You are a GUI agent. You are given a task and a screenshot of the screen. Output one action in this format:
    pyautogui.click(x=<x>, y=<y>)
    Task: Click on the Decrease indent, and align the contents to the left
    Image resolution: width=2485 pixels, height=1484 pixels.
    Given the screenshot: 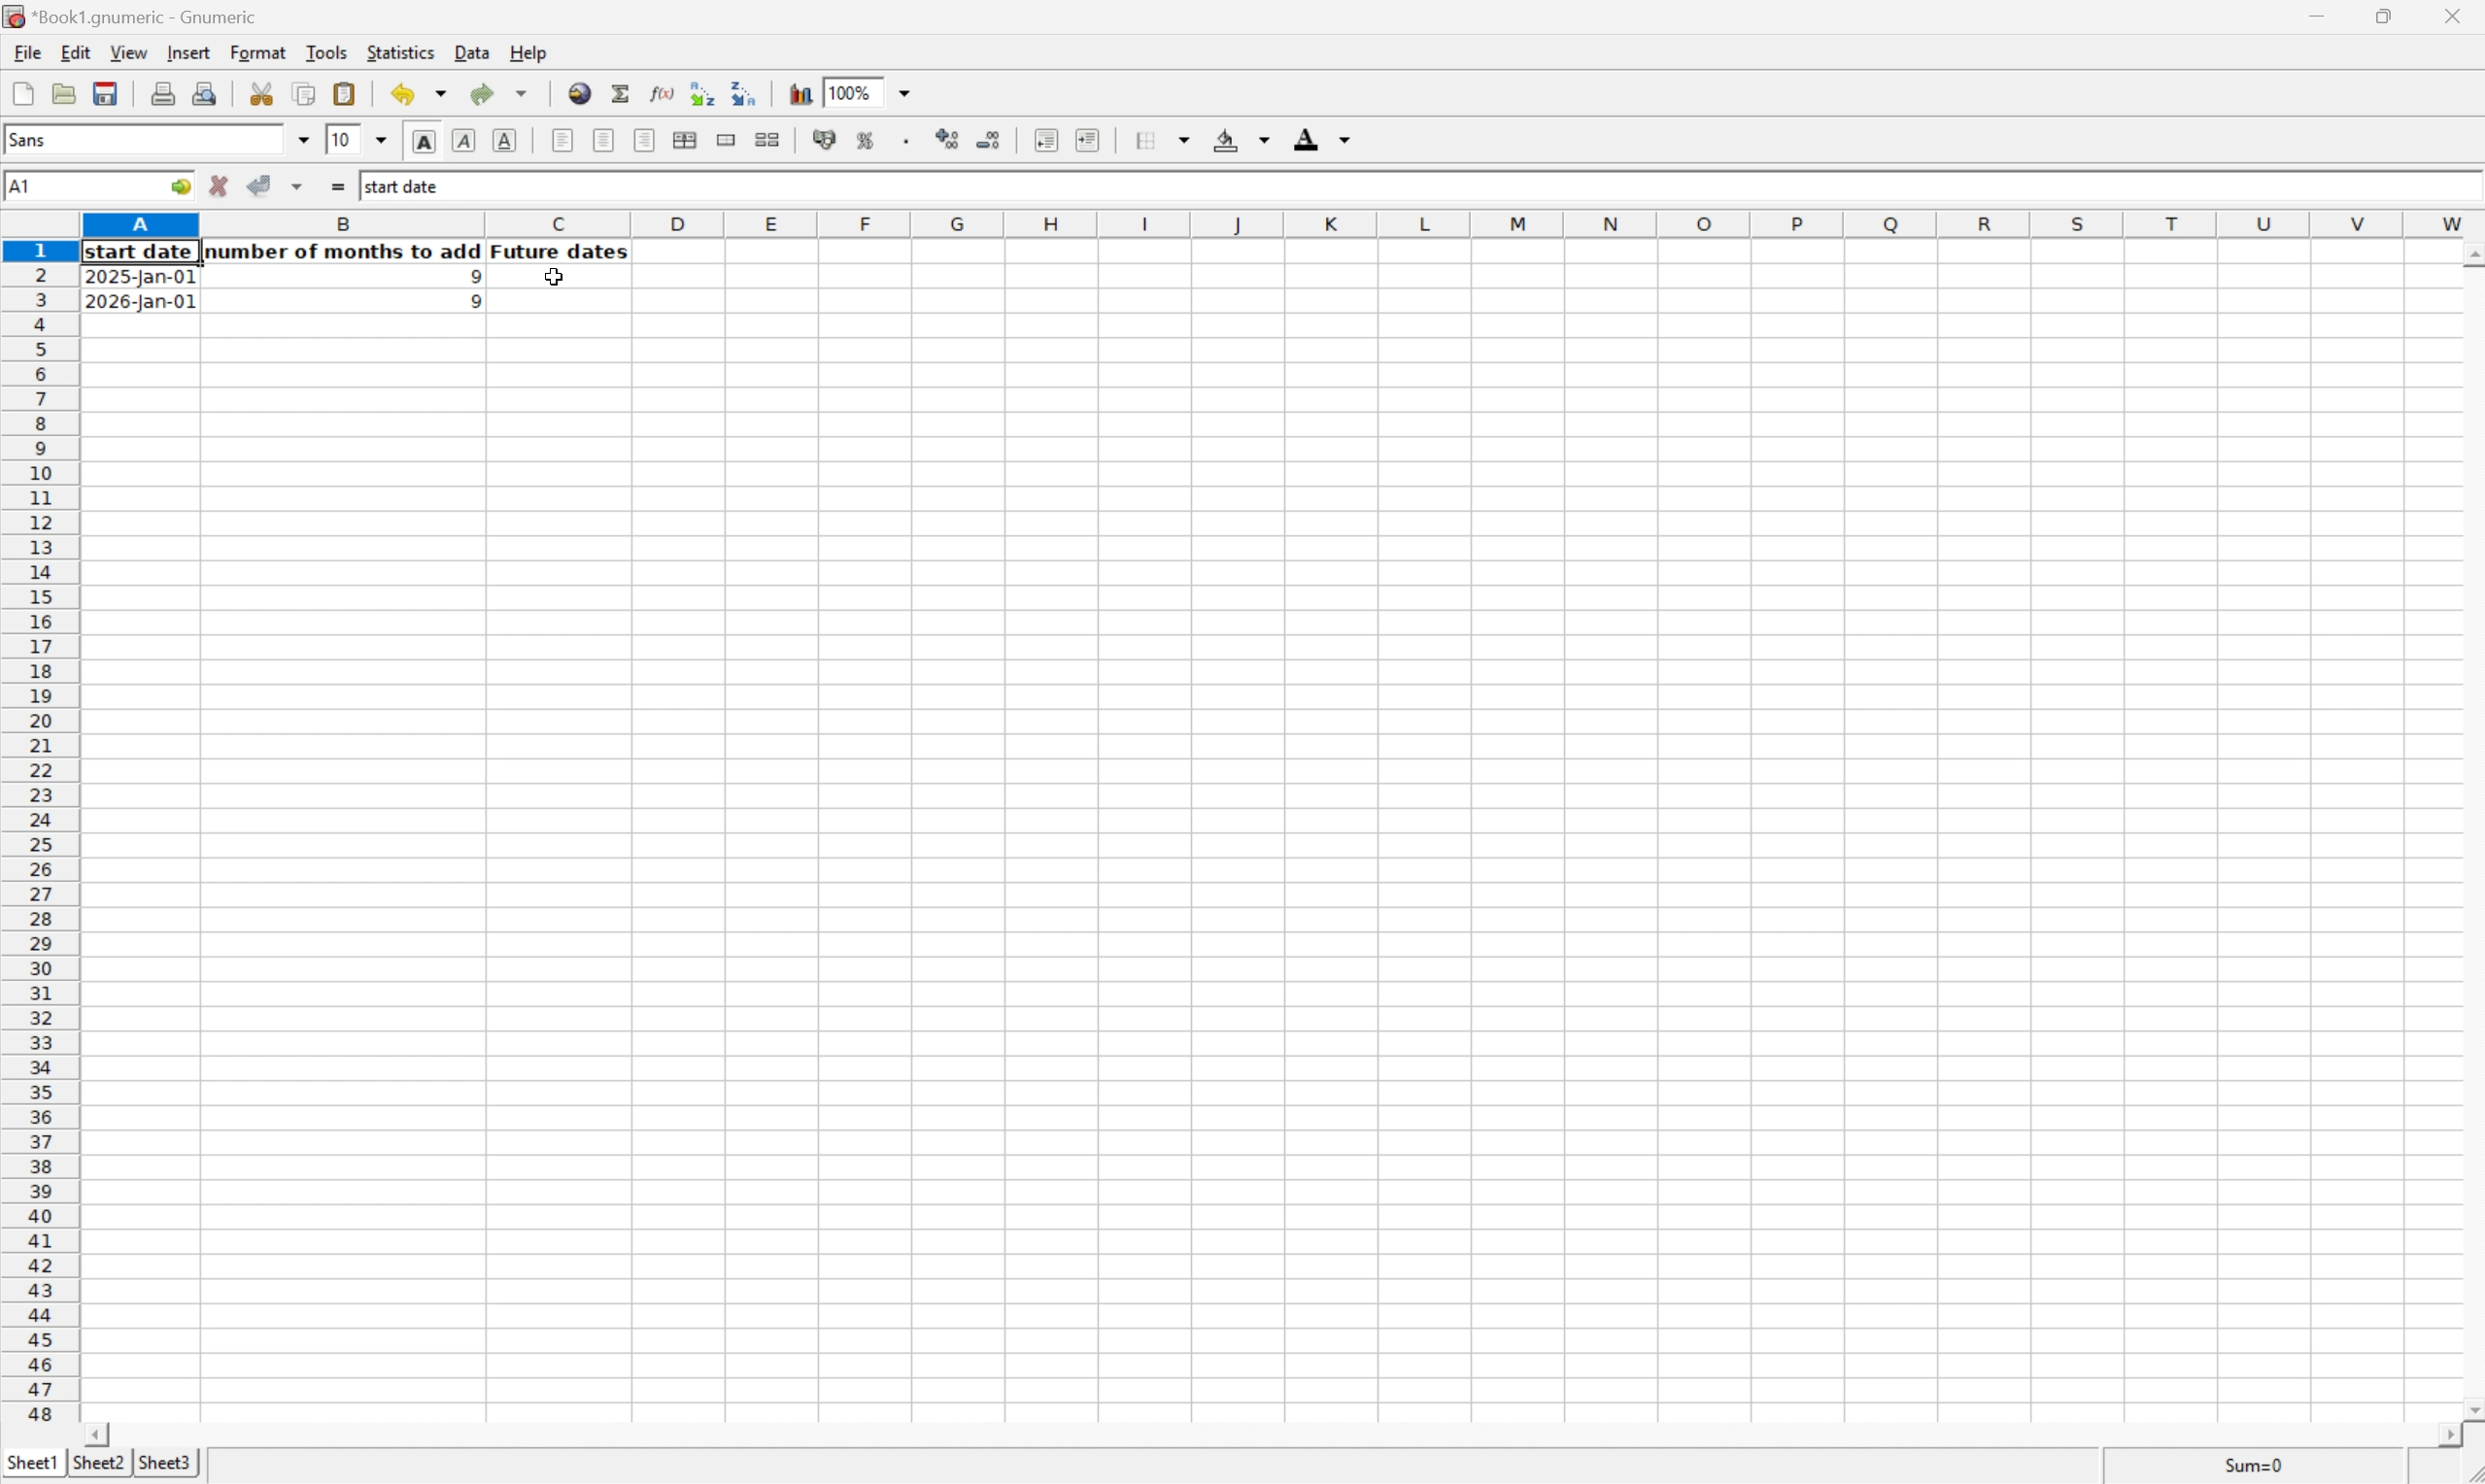 What is the action you would take?
    pyautogui.click(x=1042, y=139)
    